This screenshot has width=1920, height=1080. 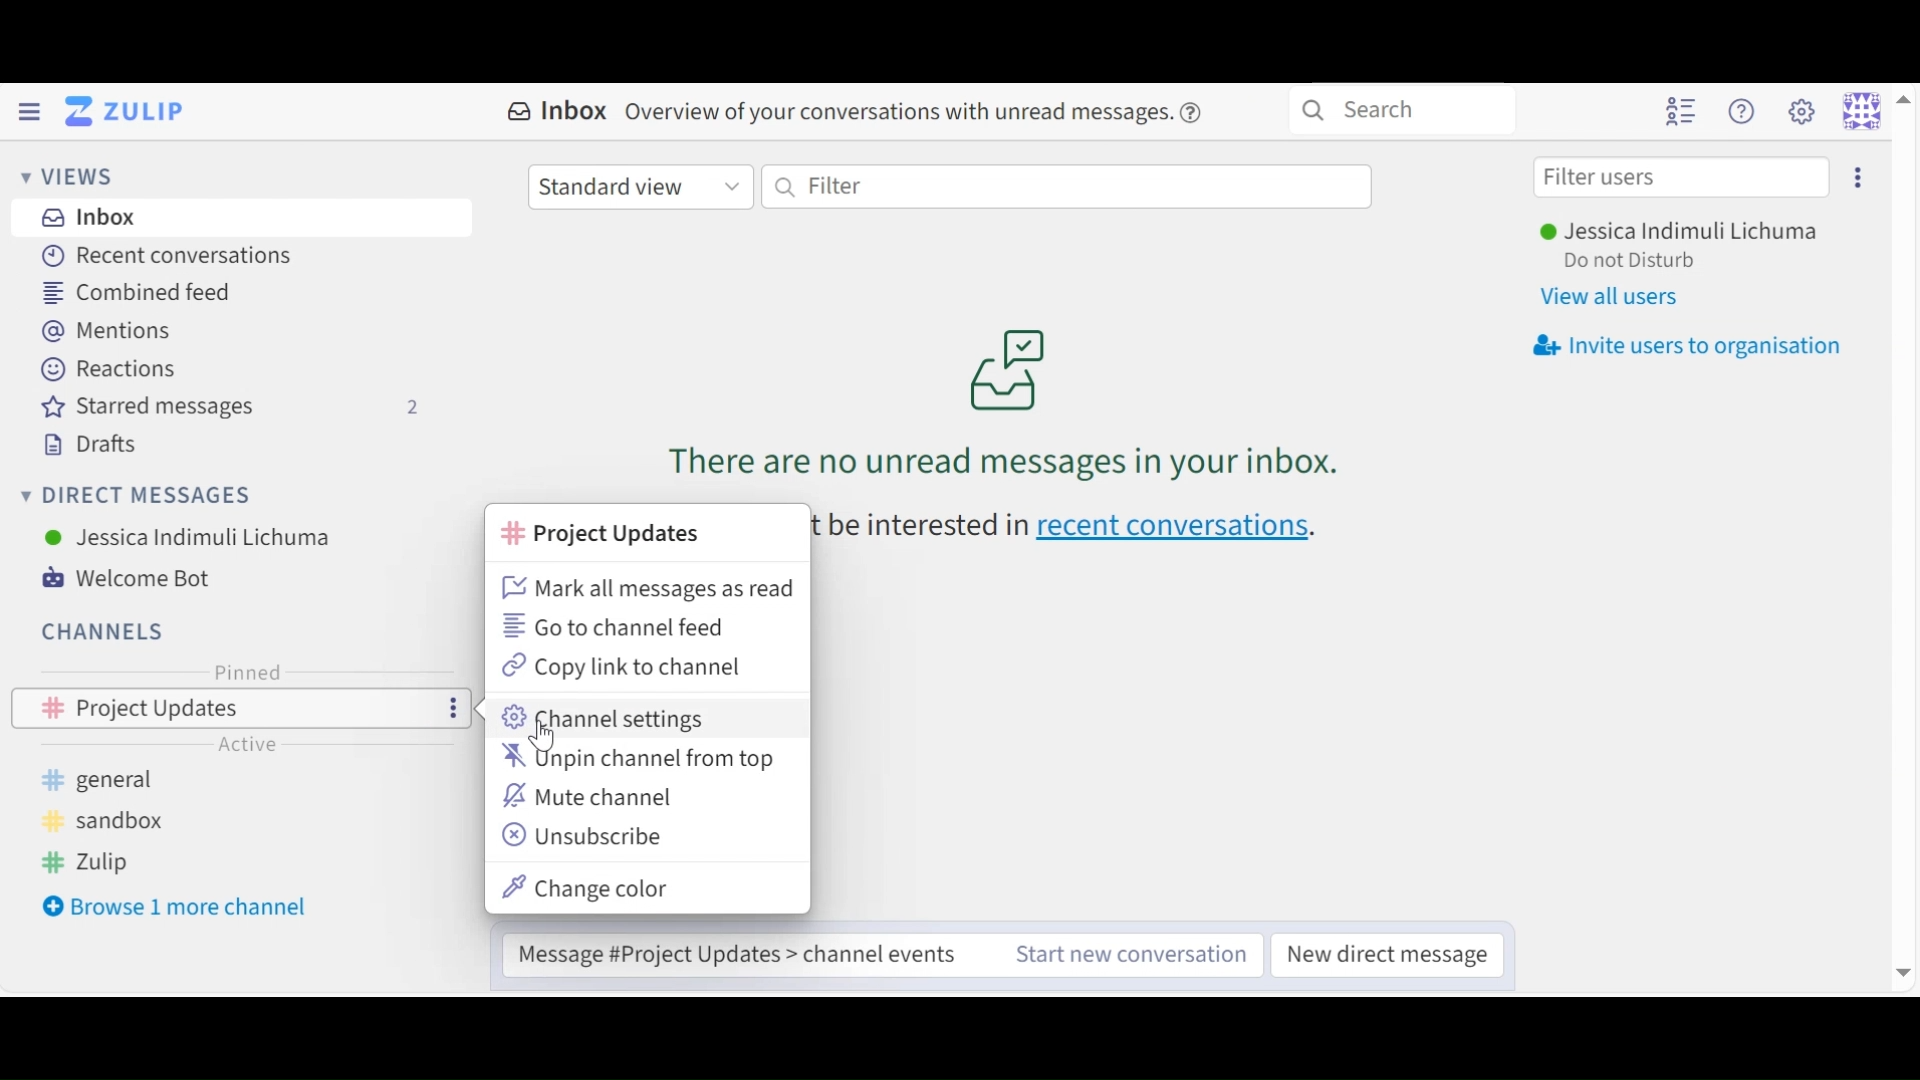 What do you see at coordinates (1744, 109) in the screenshot?
I see `Help menu` at bounding box center [1744, 109].